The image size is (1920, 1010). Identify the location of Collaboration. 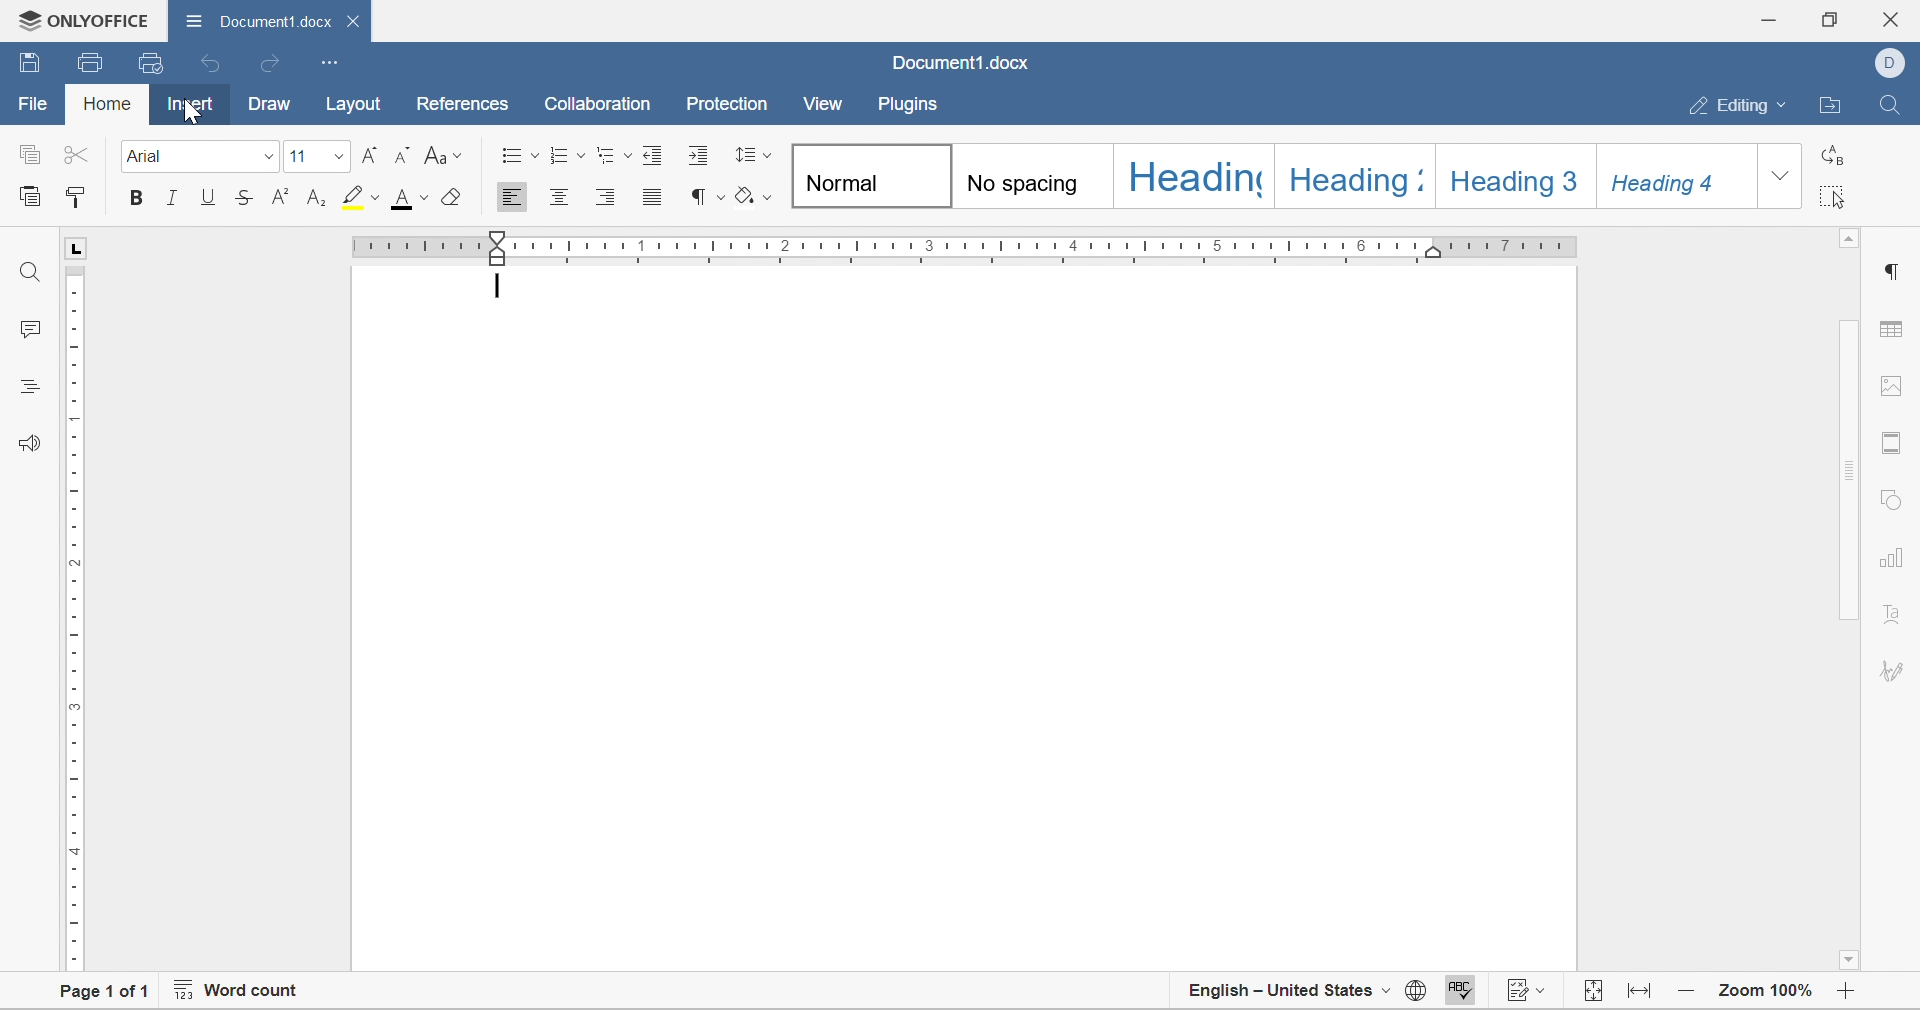
(602, 106).